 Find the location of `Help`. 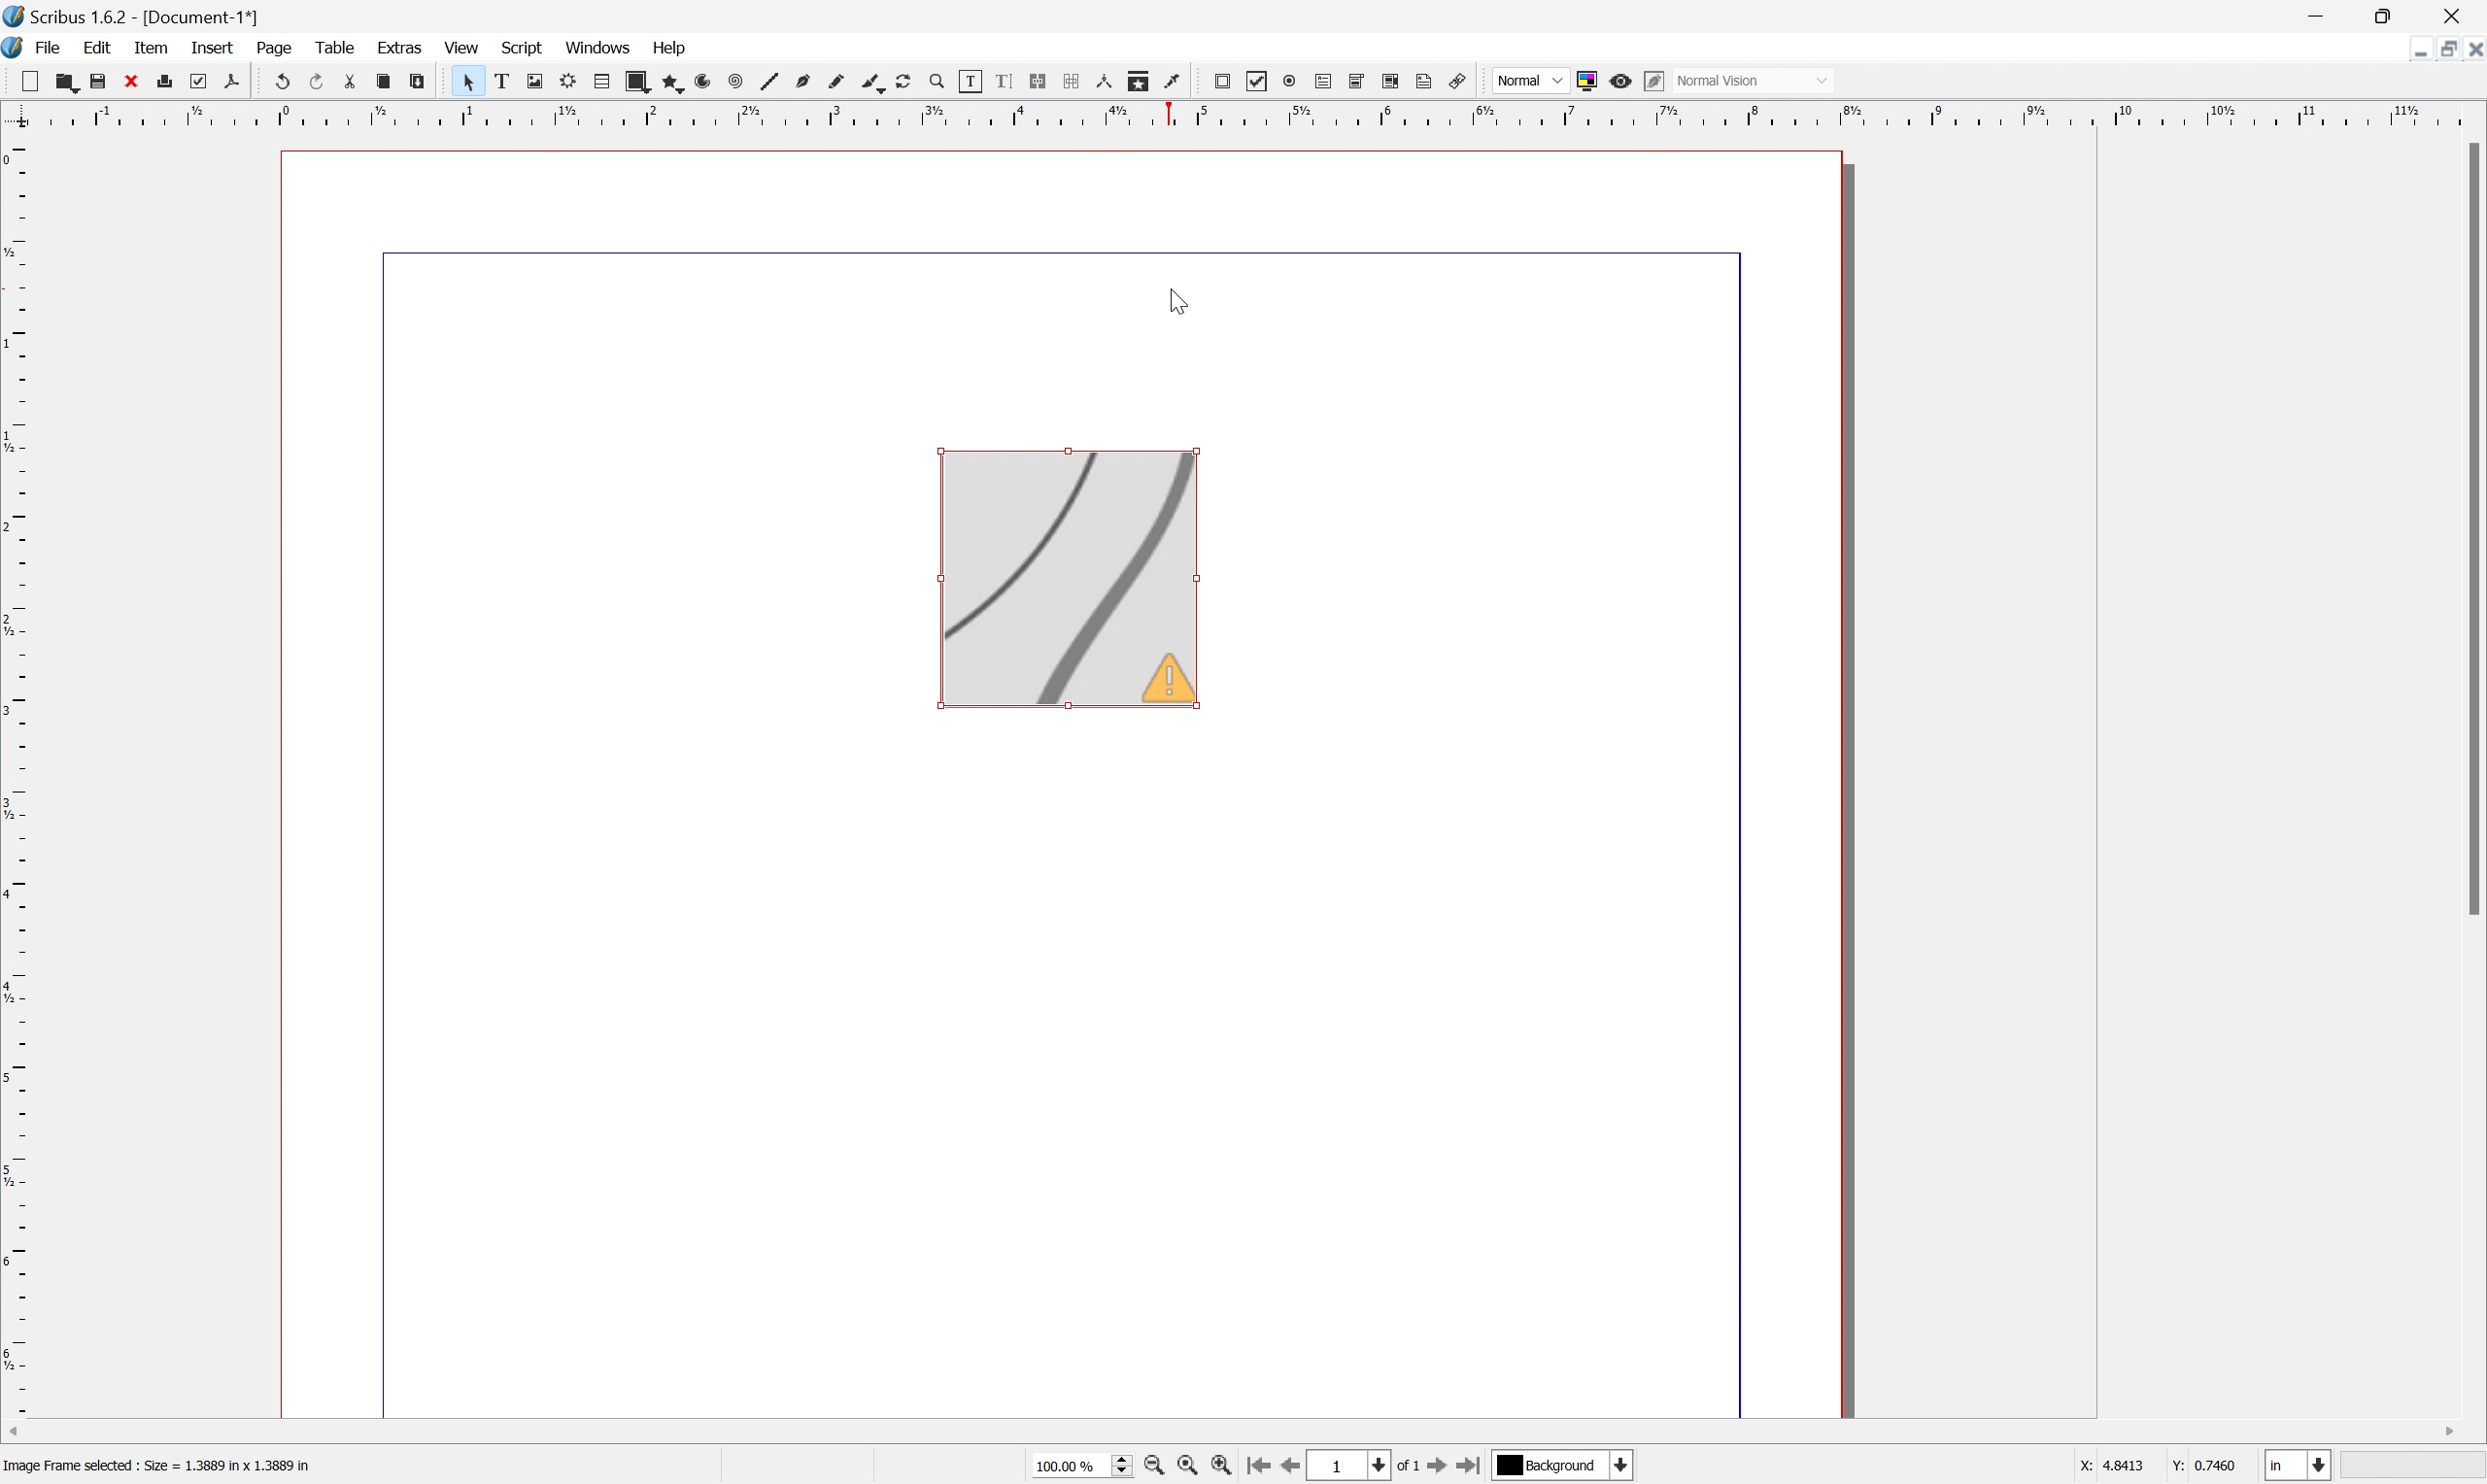

Help is located at coordinates (665, 48).